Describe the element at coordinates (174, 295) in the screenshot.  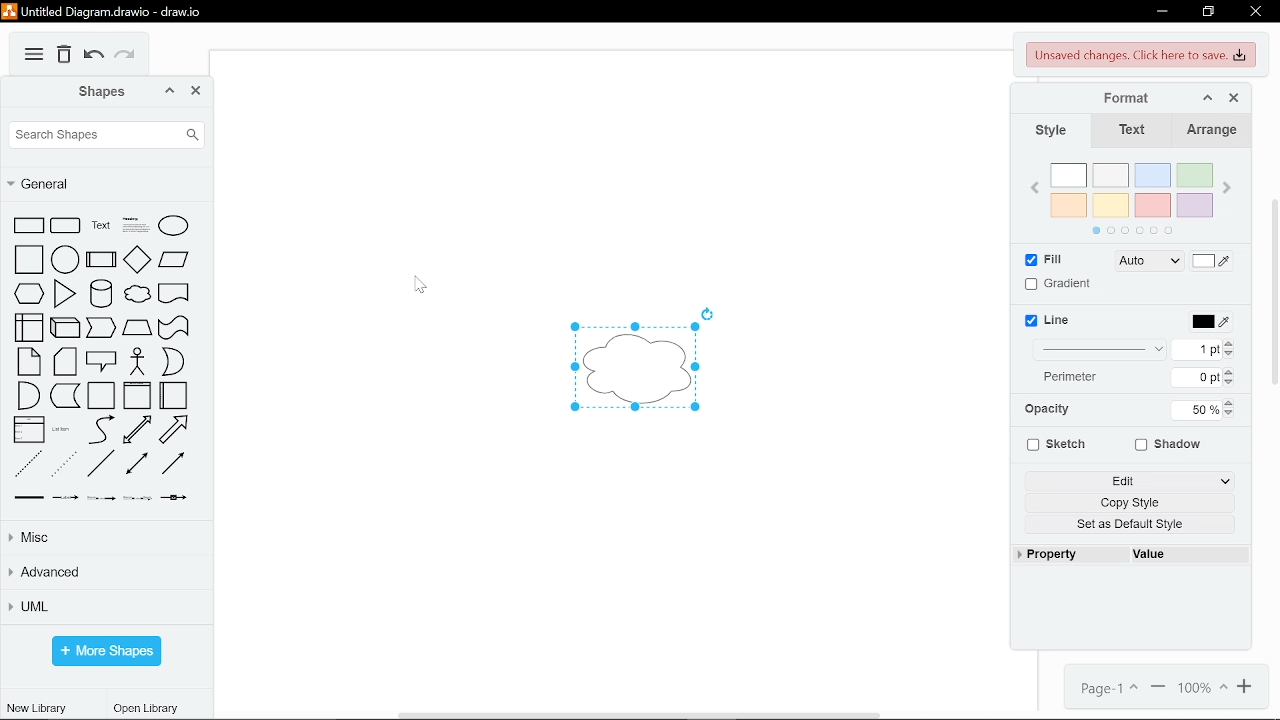
I see `document` at that location.